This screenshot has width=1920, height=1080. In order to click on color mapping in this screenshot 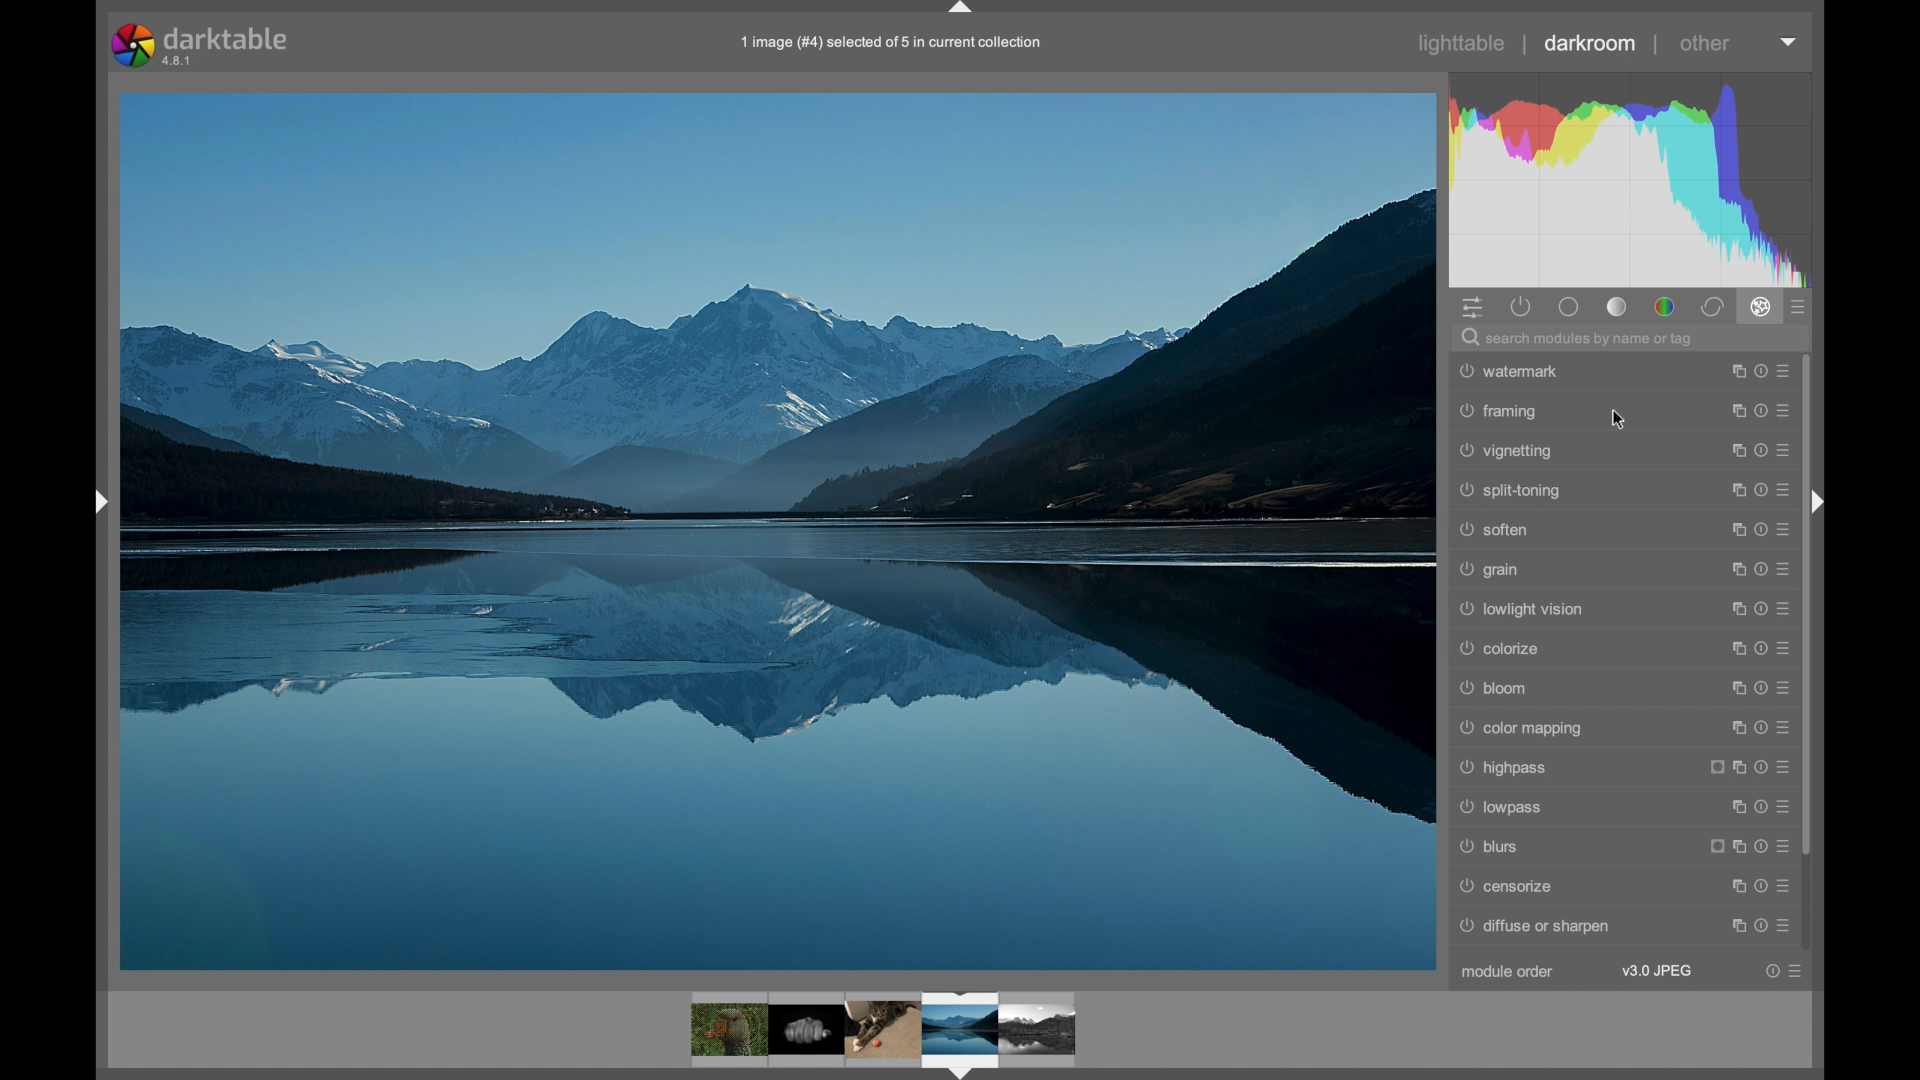, I will do `click(1523, 730)`.